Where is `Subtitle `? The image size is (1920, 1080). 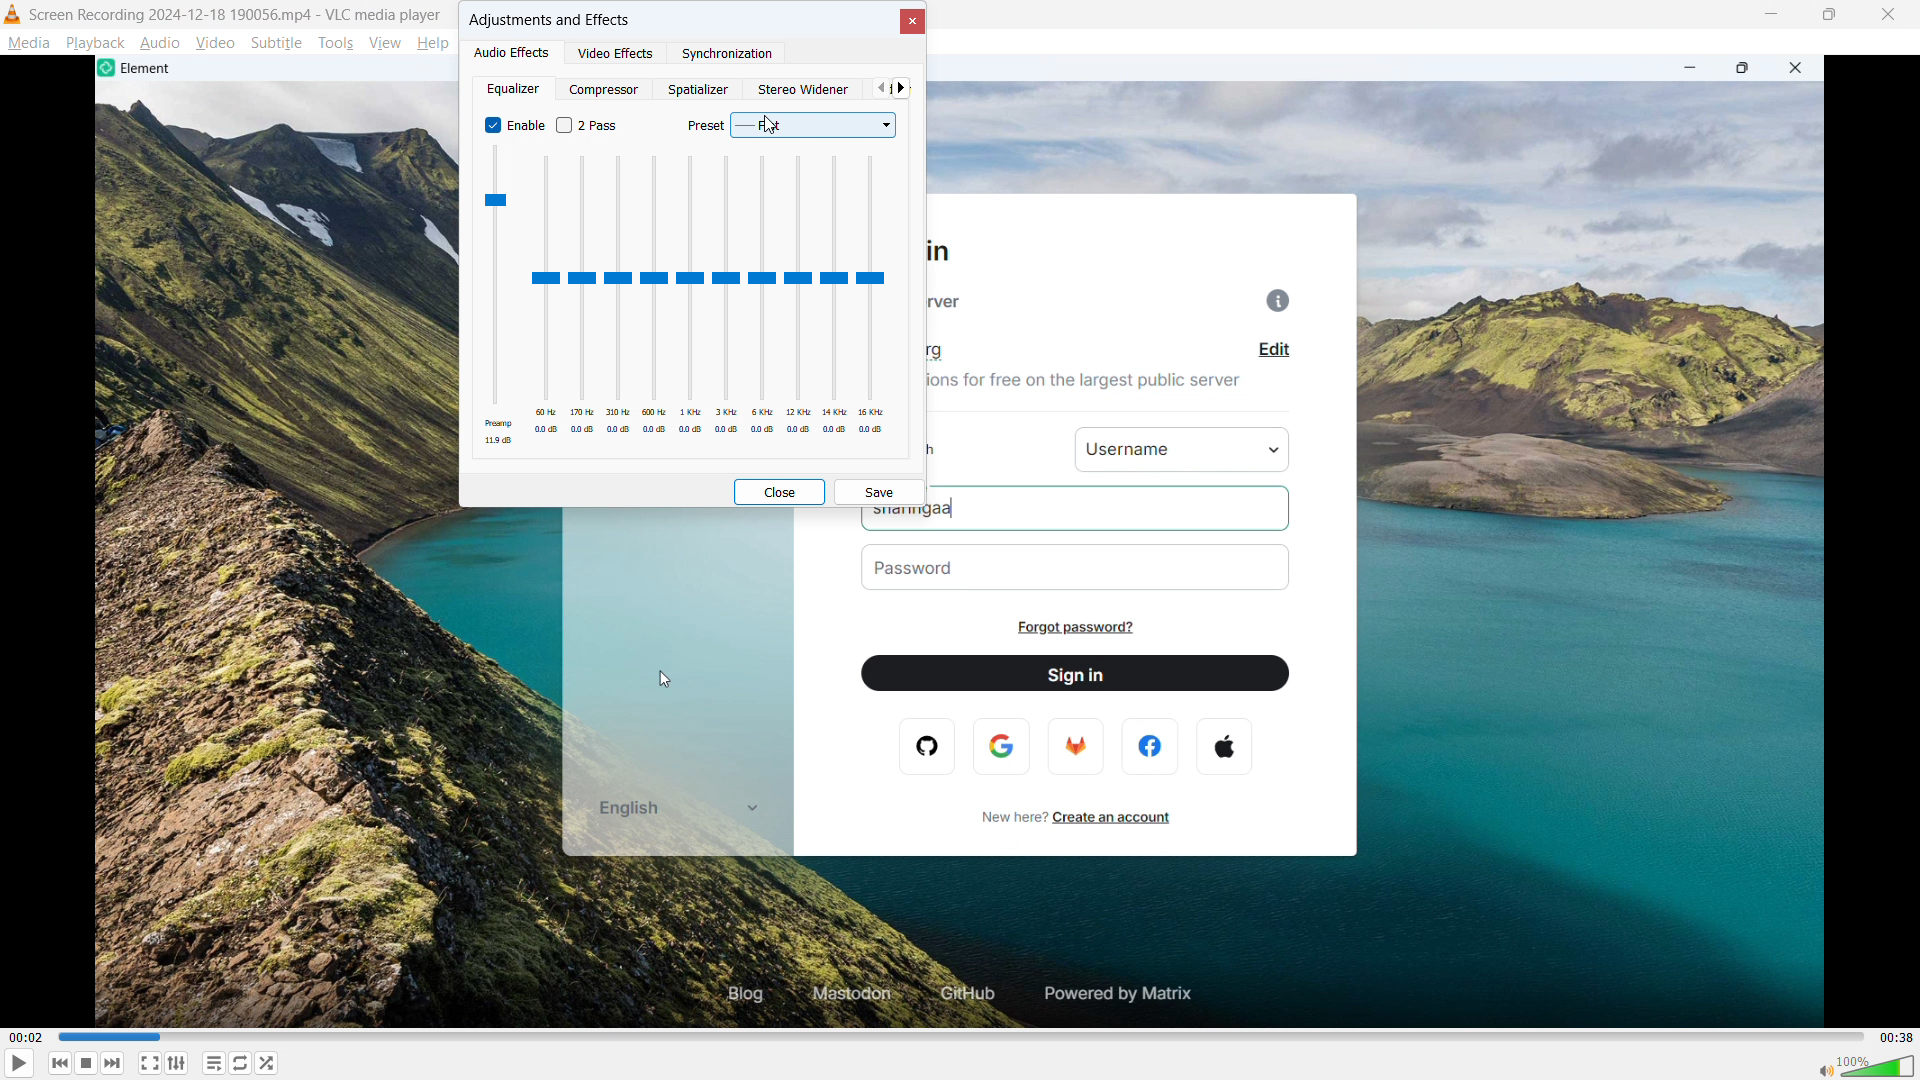
Subtitle  is located at coordinates (276, 43).